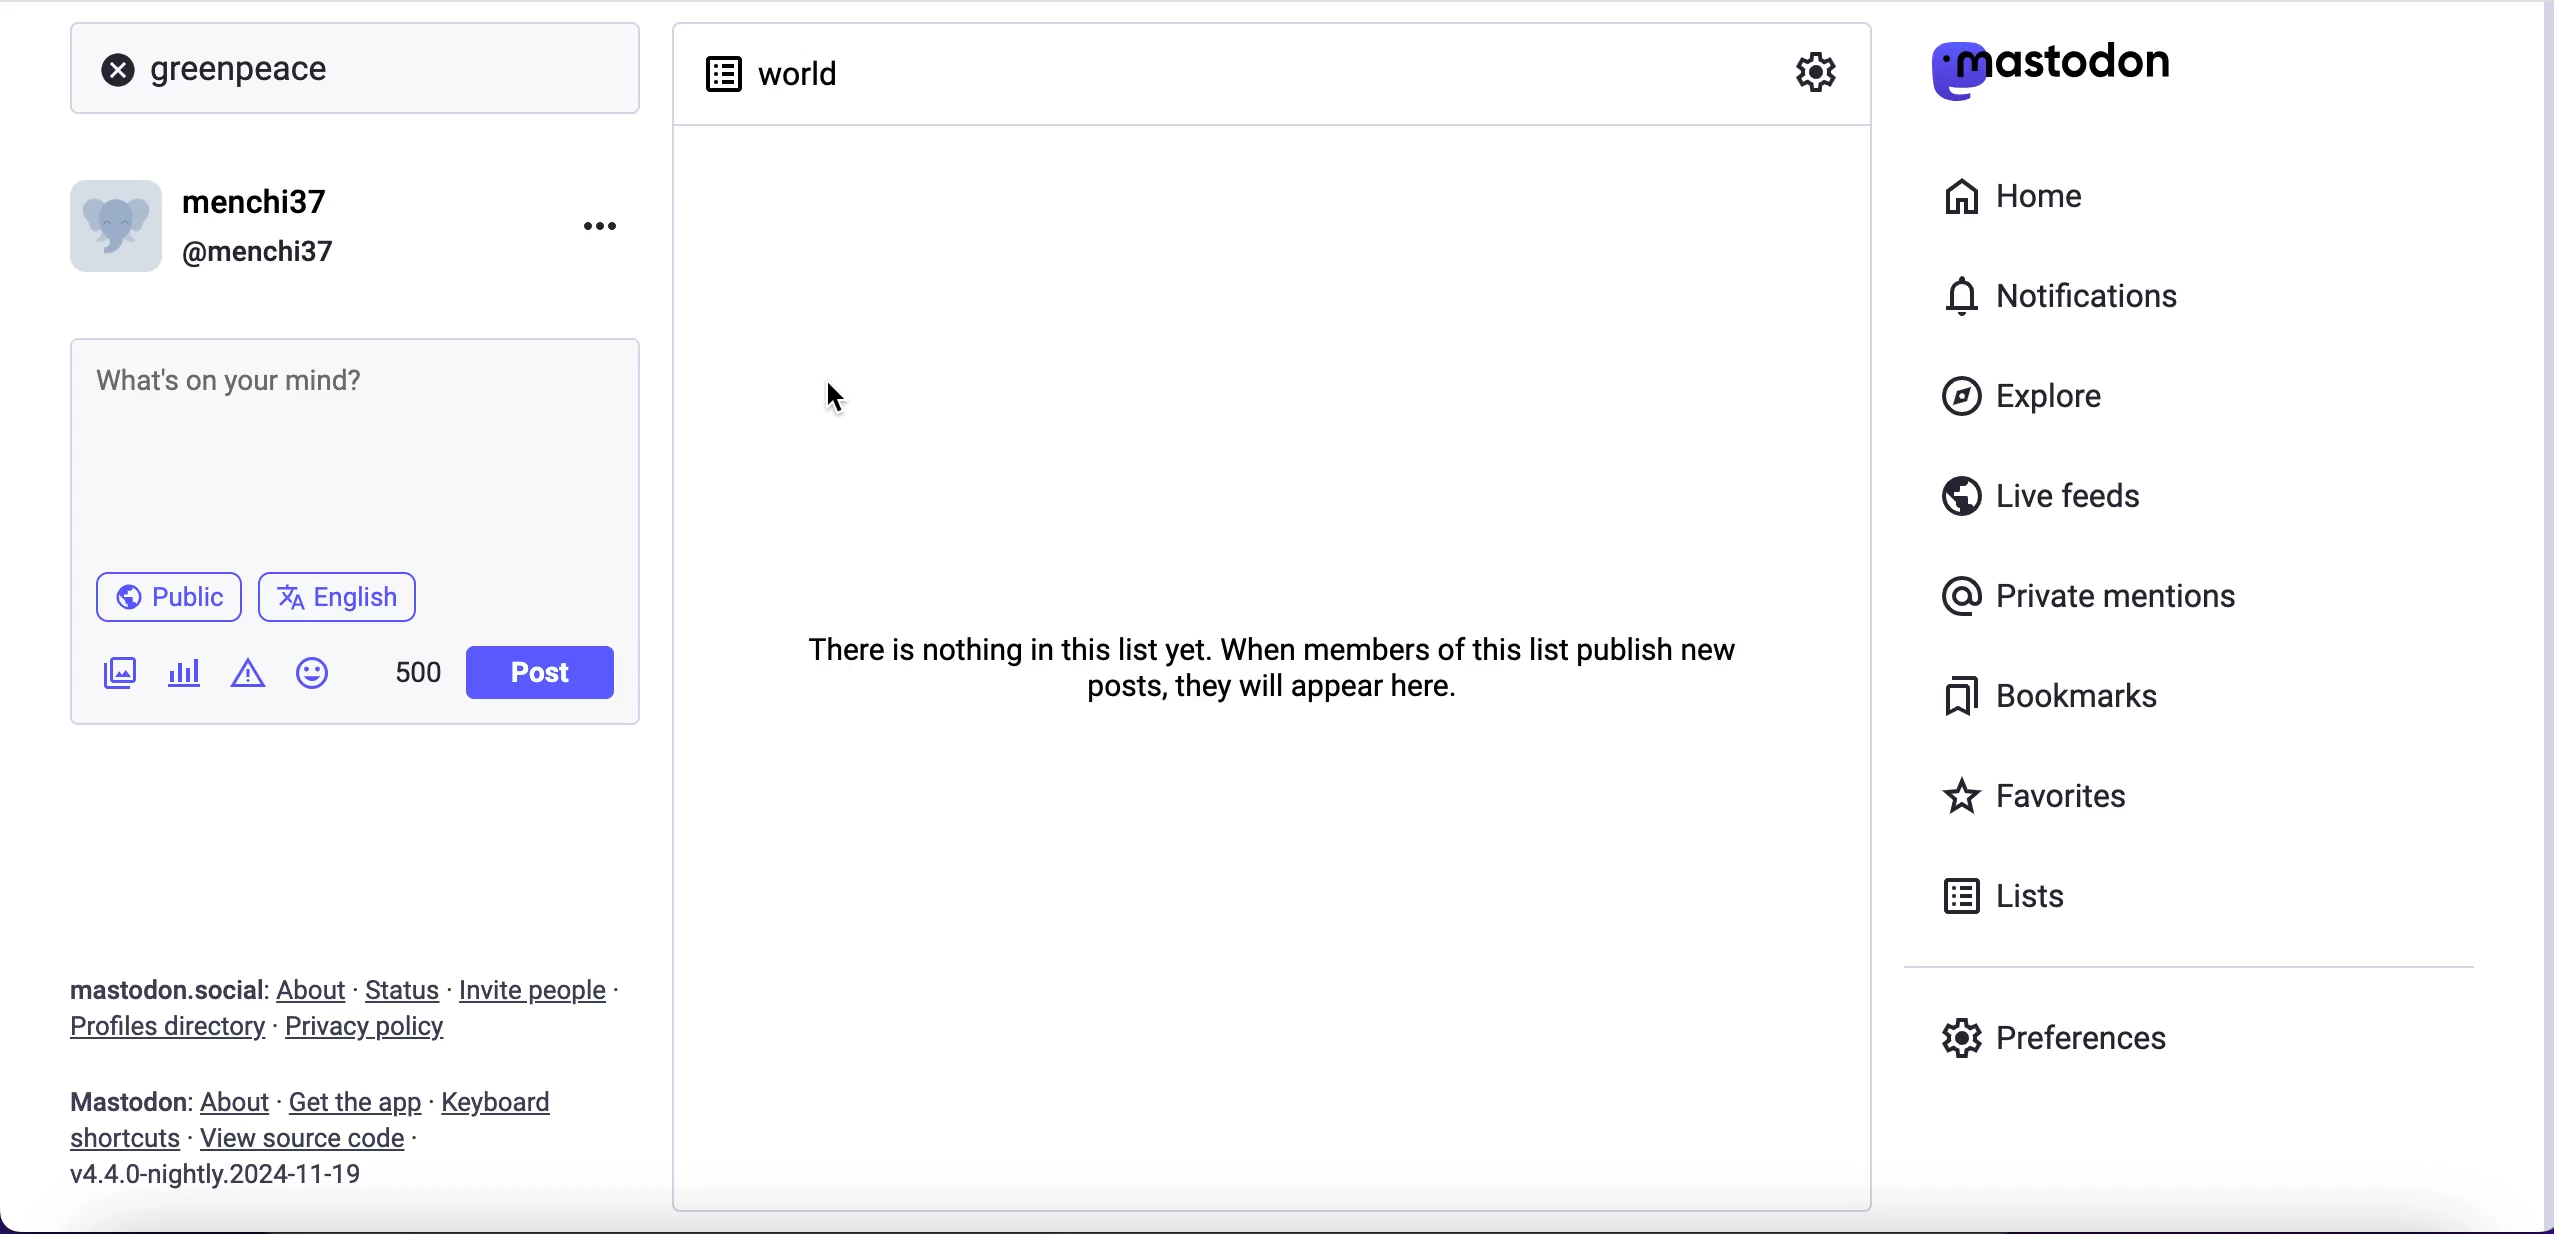 This screenshot has width=2554, height=1234. What do you see at coordinates (118, 1140) in the screenshot?
I see `shortcuts` at bounding box center [118, 1140].